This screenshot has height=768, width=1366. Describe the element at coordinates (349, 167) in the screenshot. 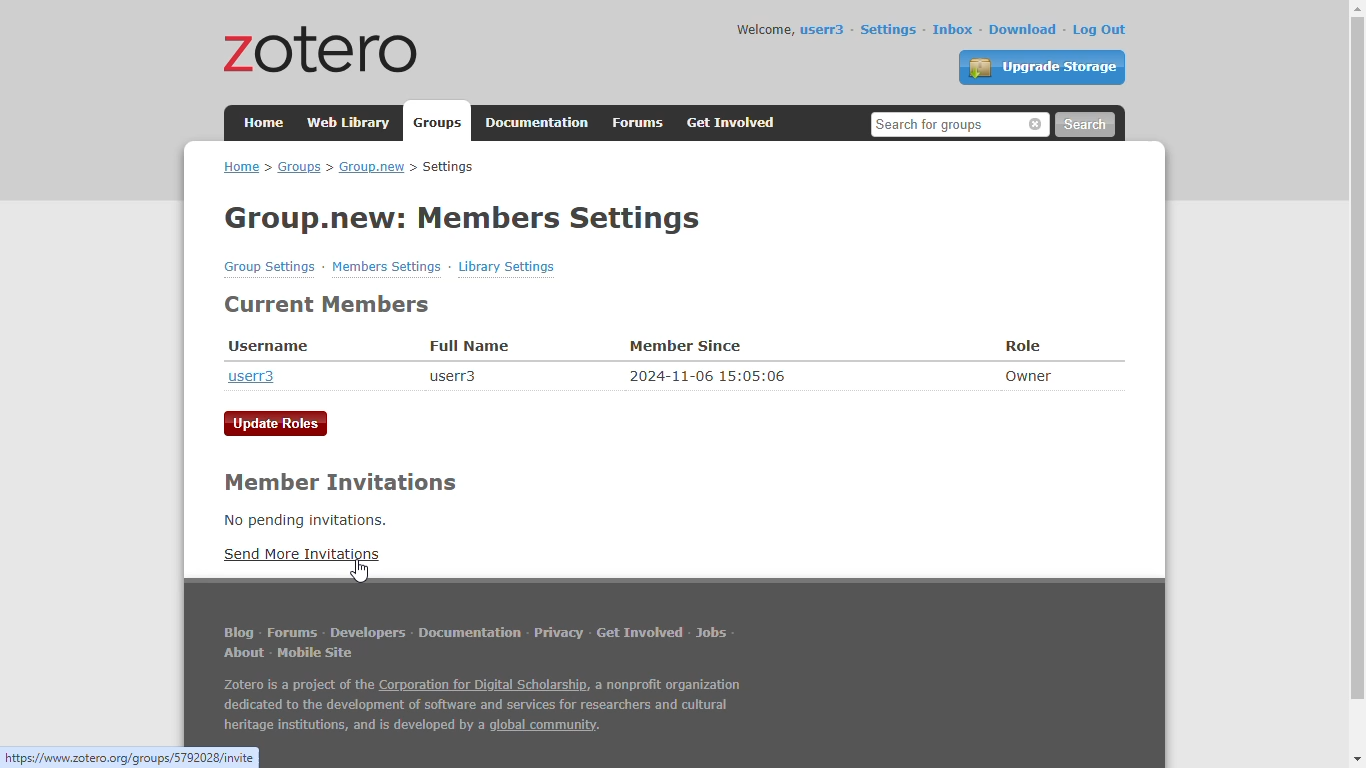

I see `home > groups > group.new > settings` at that location.